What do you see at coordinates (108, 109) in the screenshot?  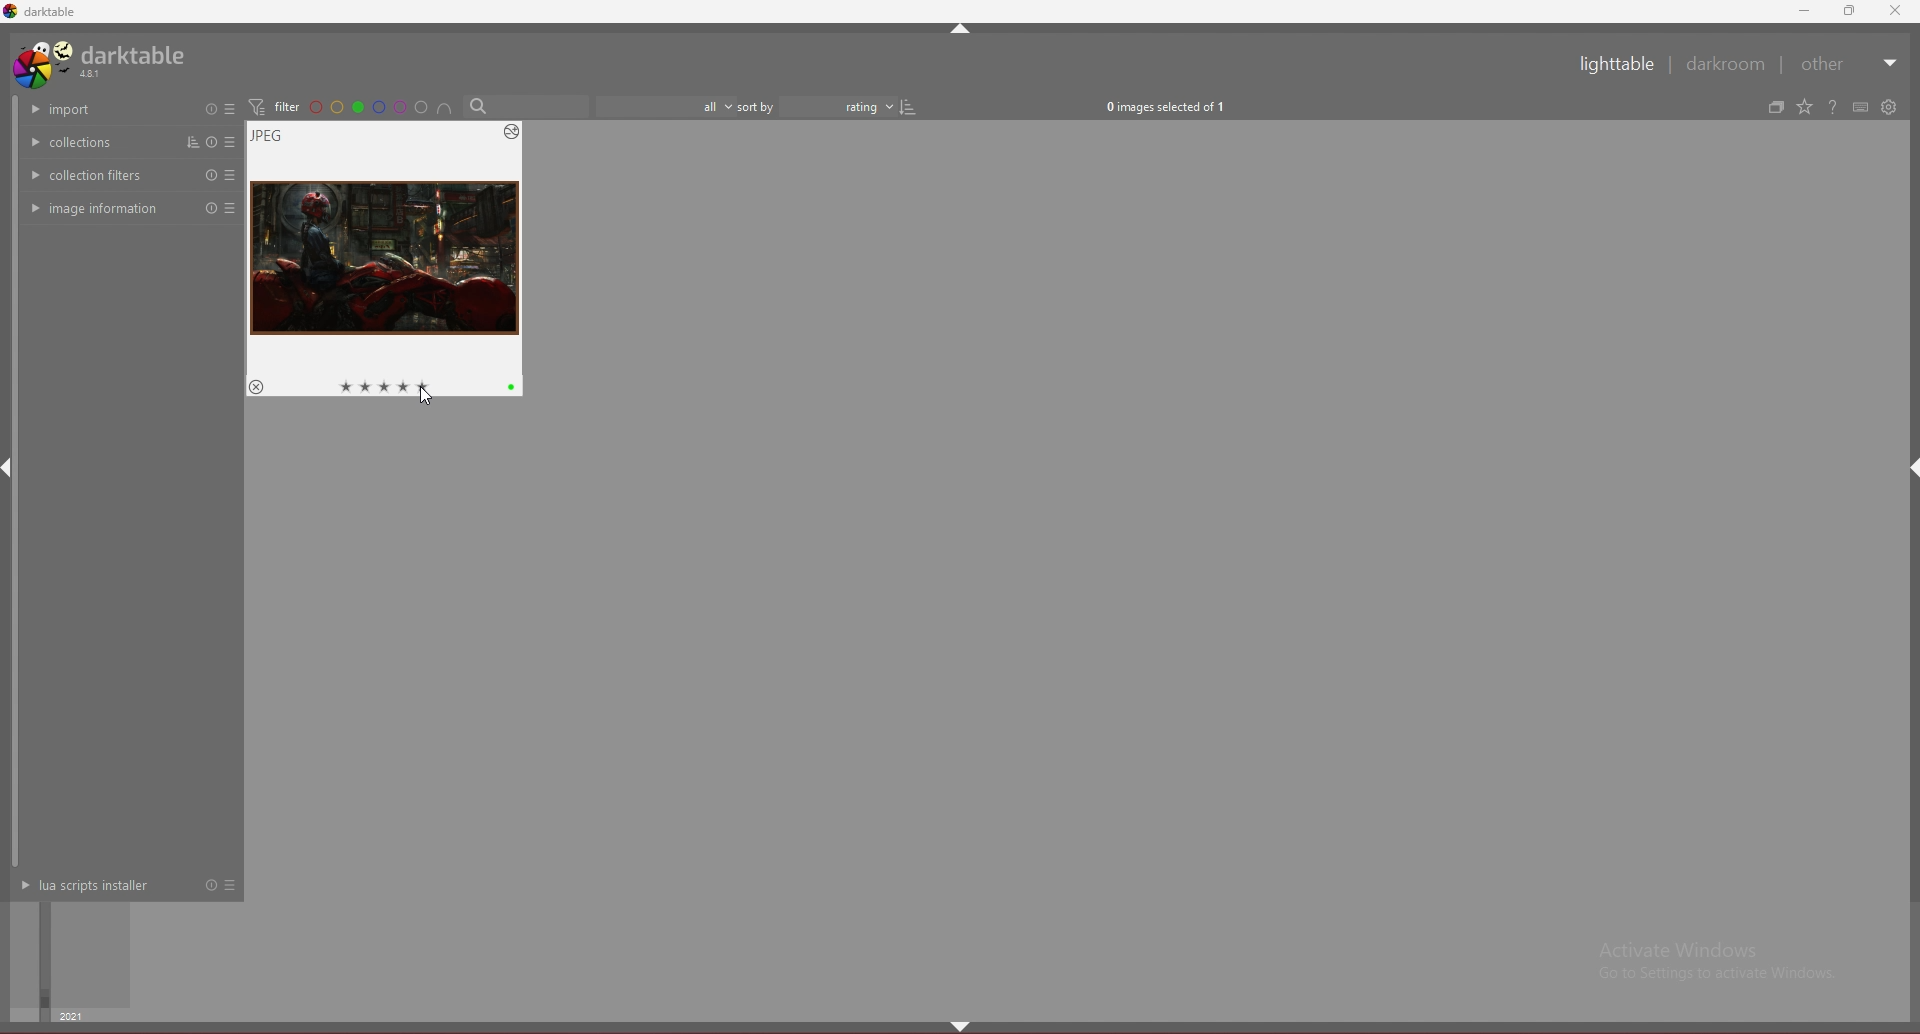 I see `import` at bounding box center [108, 109].